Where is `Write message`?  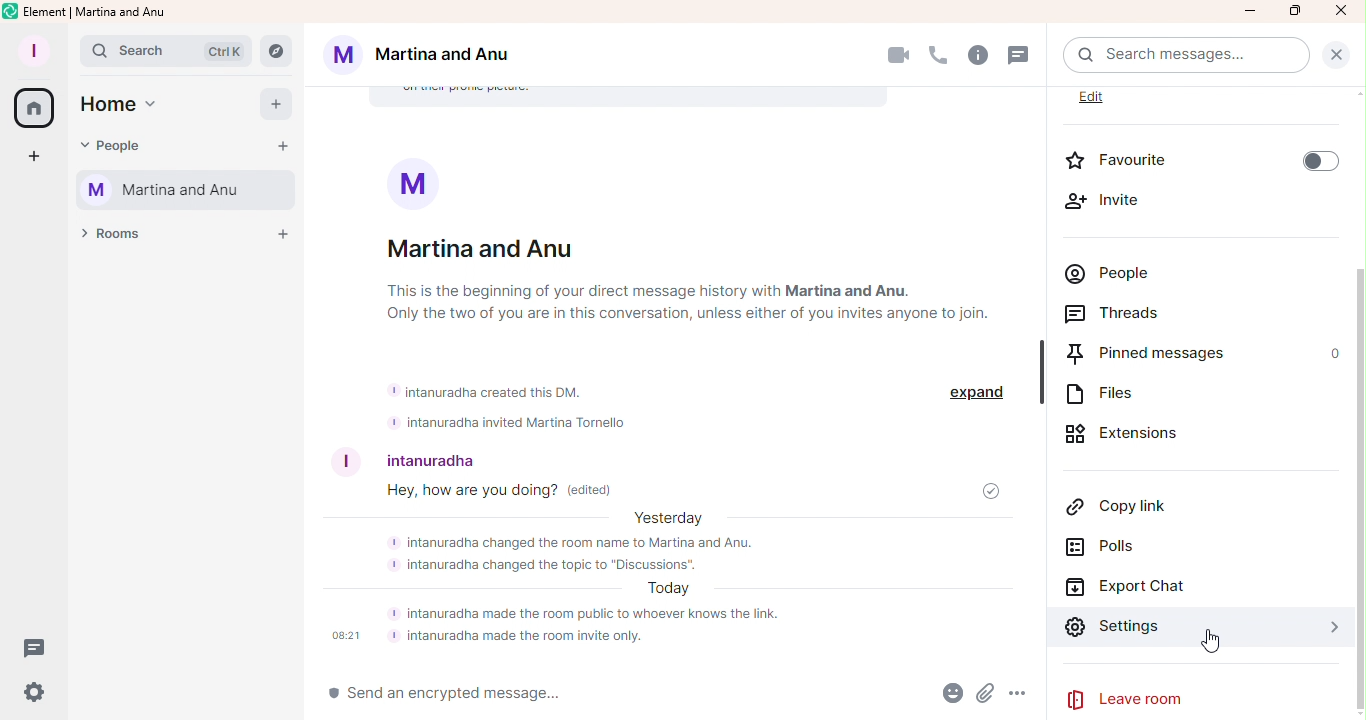 Write message is located at coordinates (597, 694).